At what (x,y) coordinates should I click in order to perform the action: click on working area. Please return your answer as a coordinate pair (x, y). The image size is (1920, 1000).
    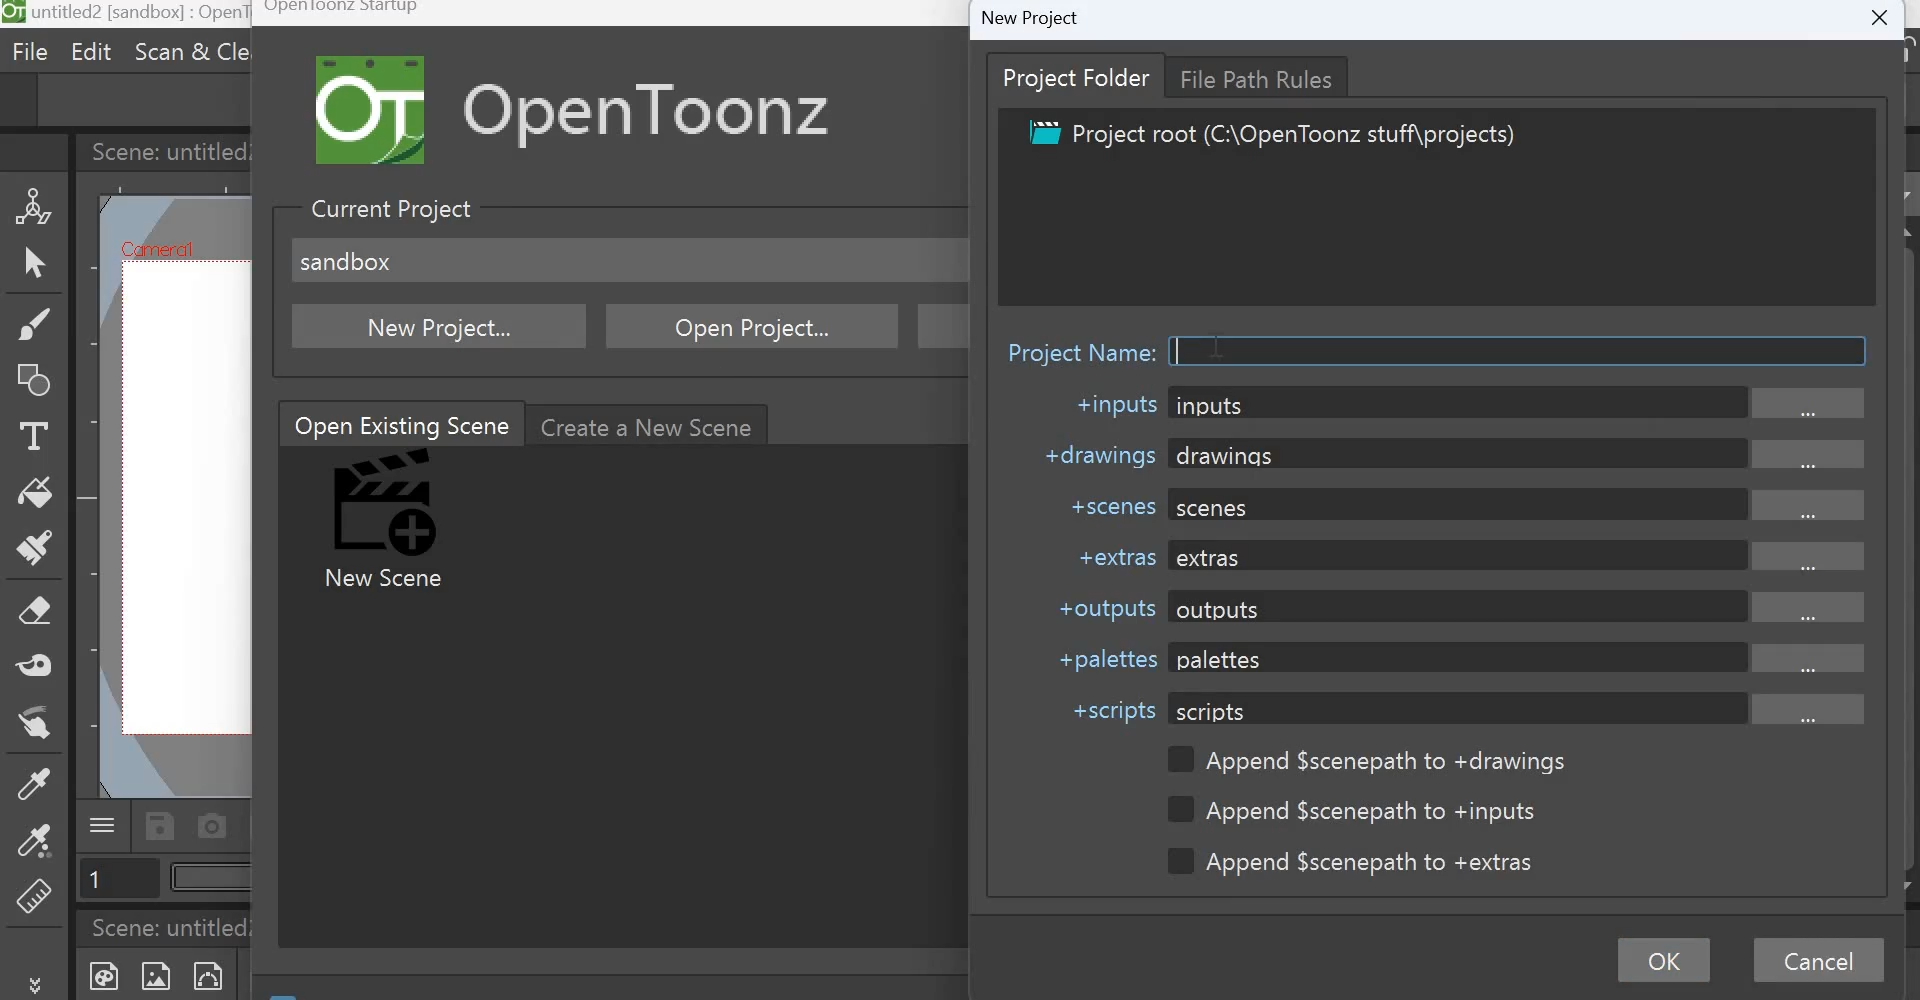
    Looking at the image, I should click on (183, 500).